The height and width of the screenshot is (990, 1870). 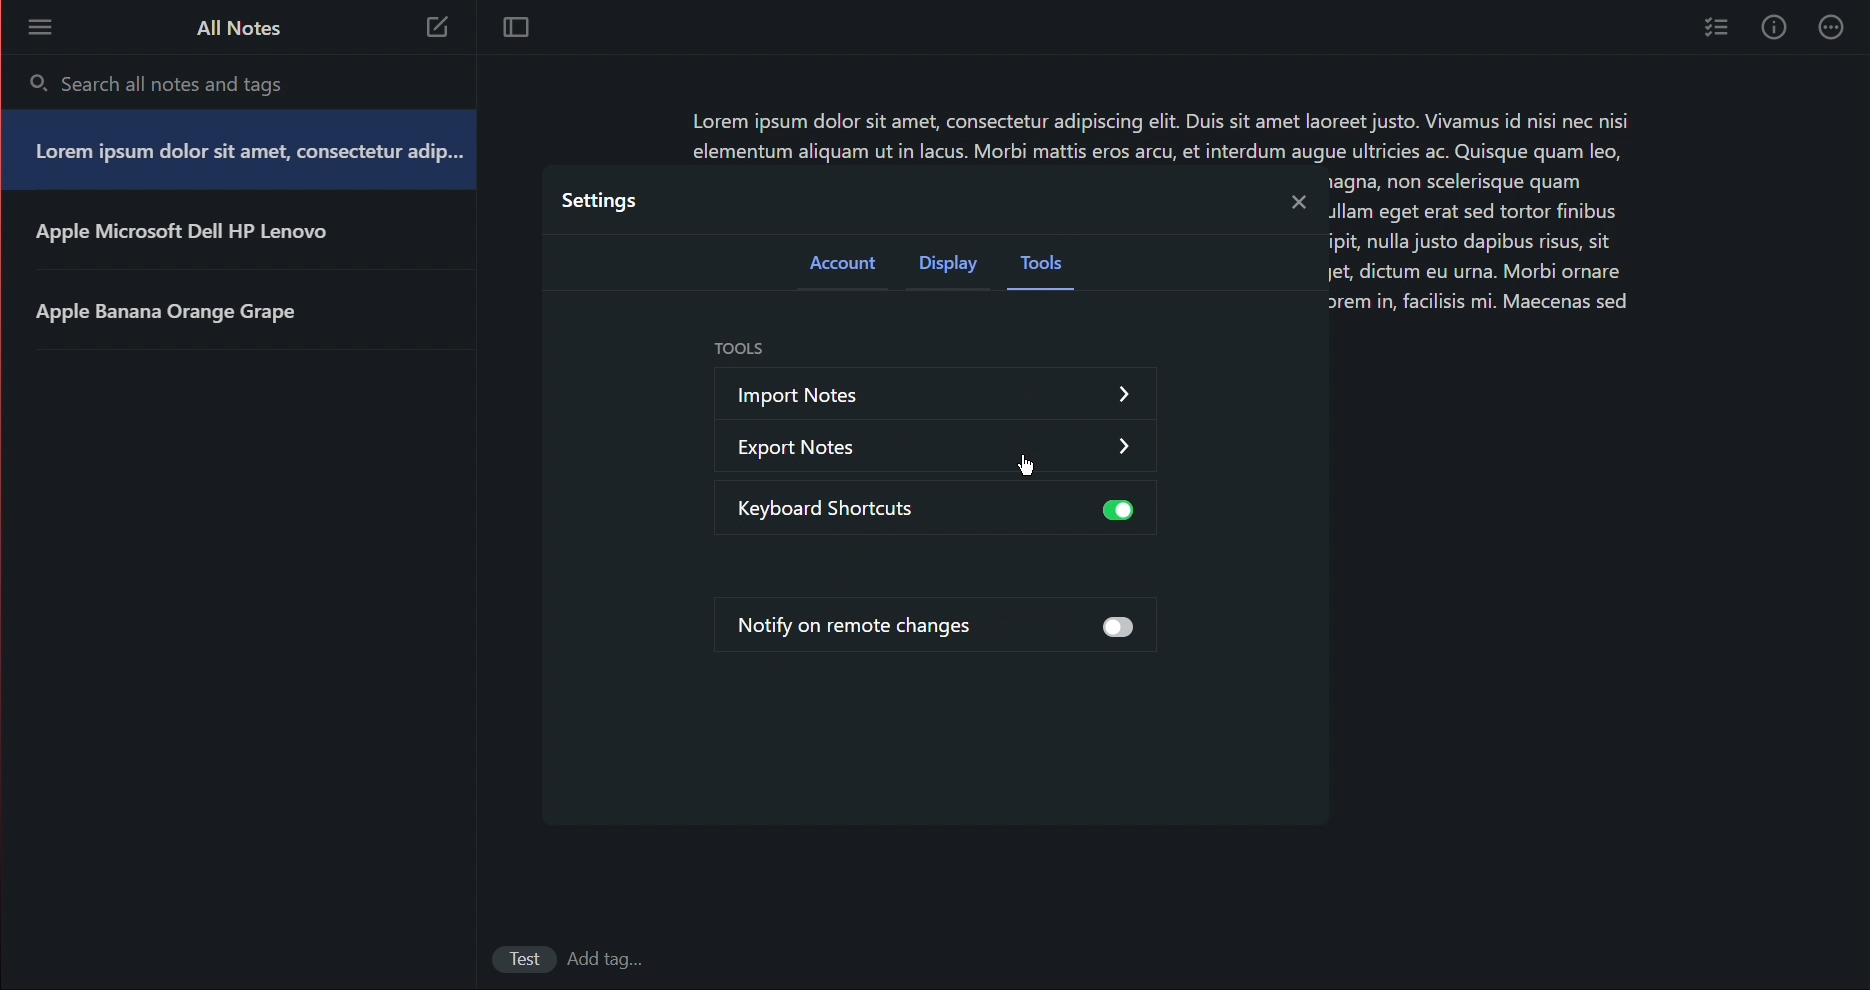 I want to click on All Notes, so click(x=235, y=30).